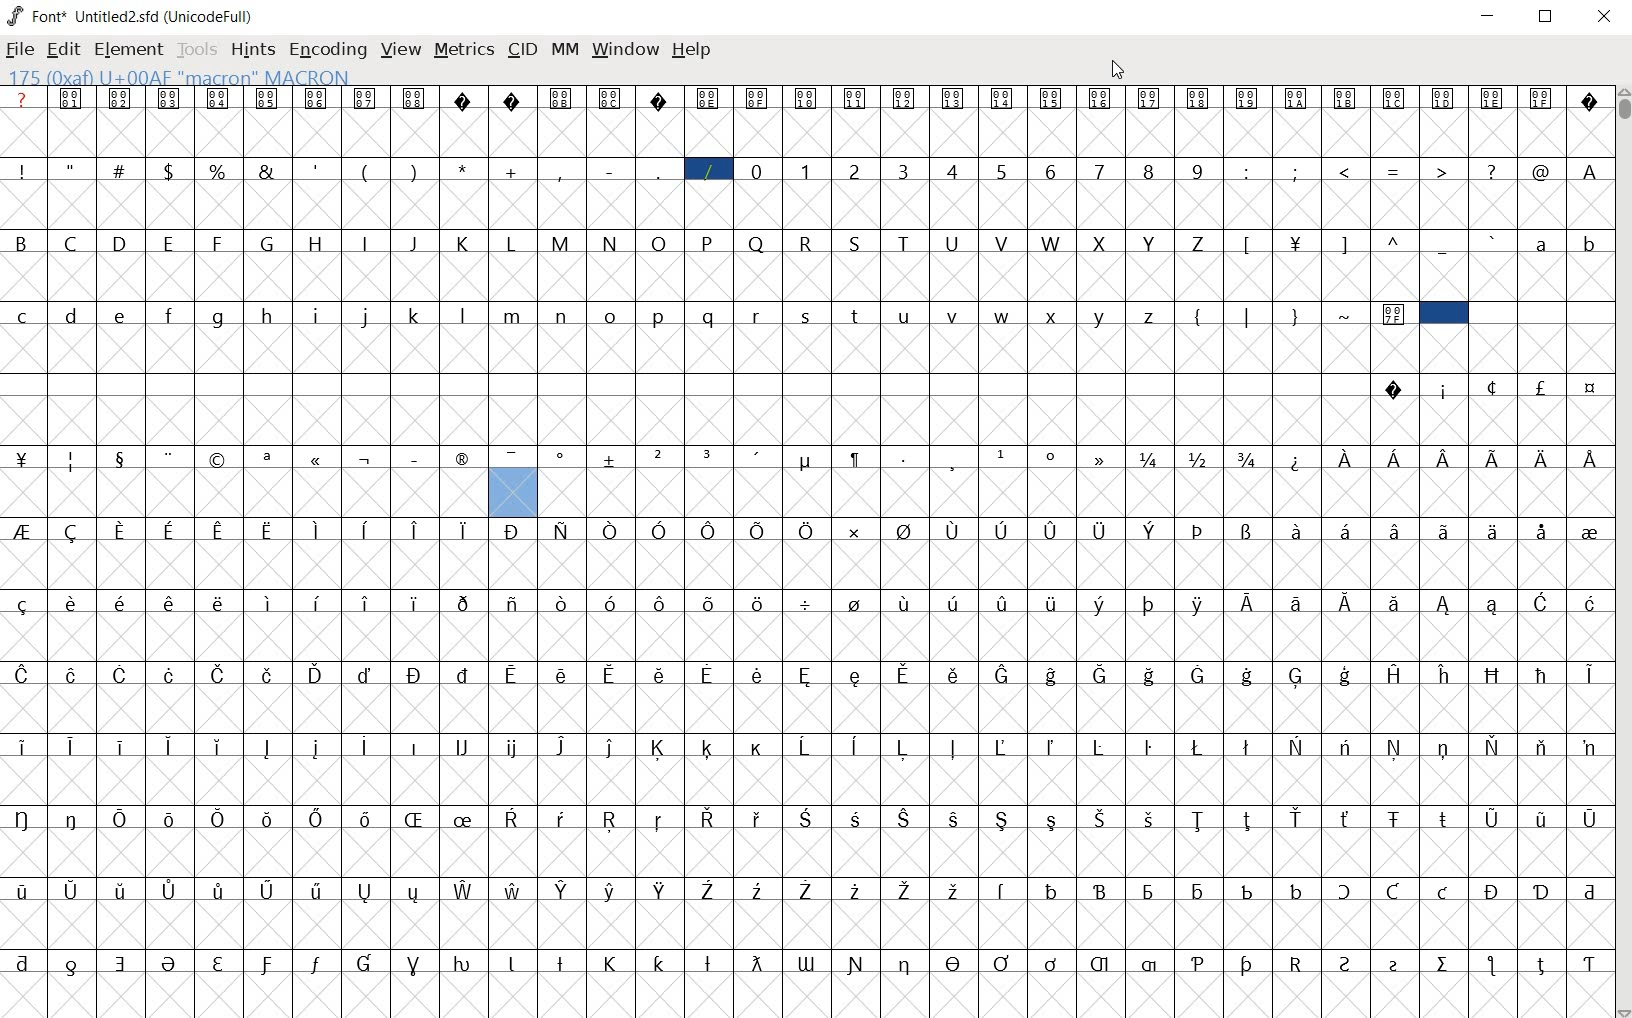  What do you see at coordinates (124, 817) in the screenshot?
I see `Symbol` at bounding box center [124, 817].